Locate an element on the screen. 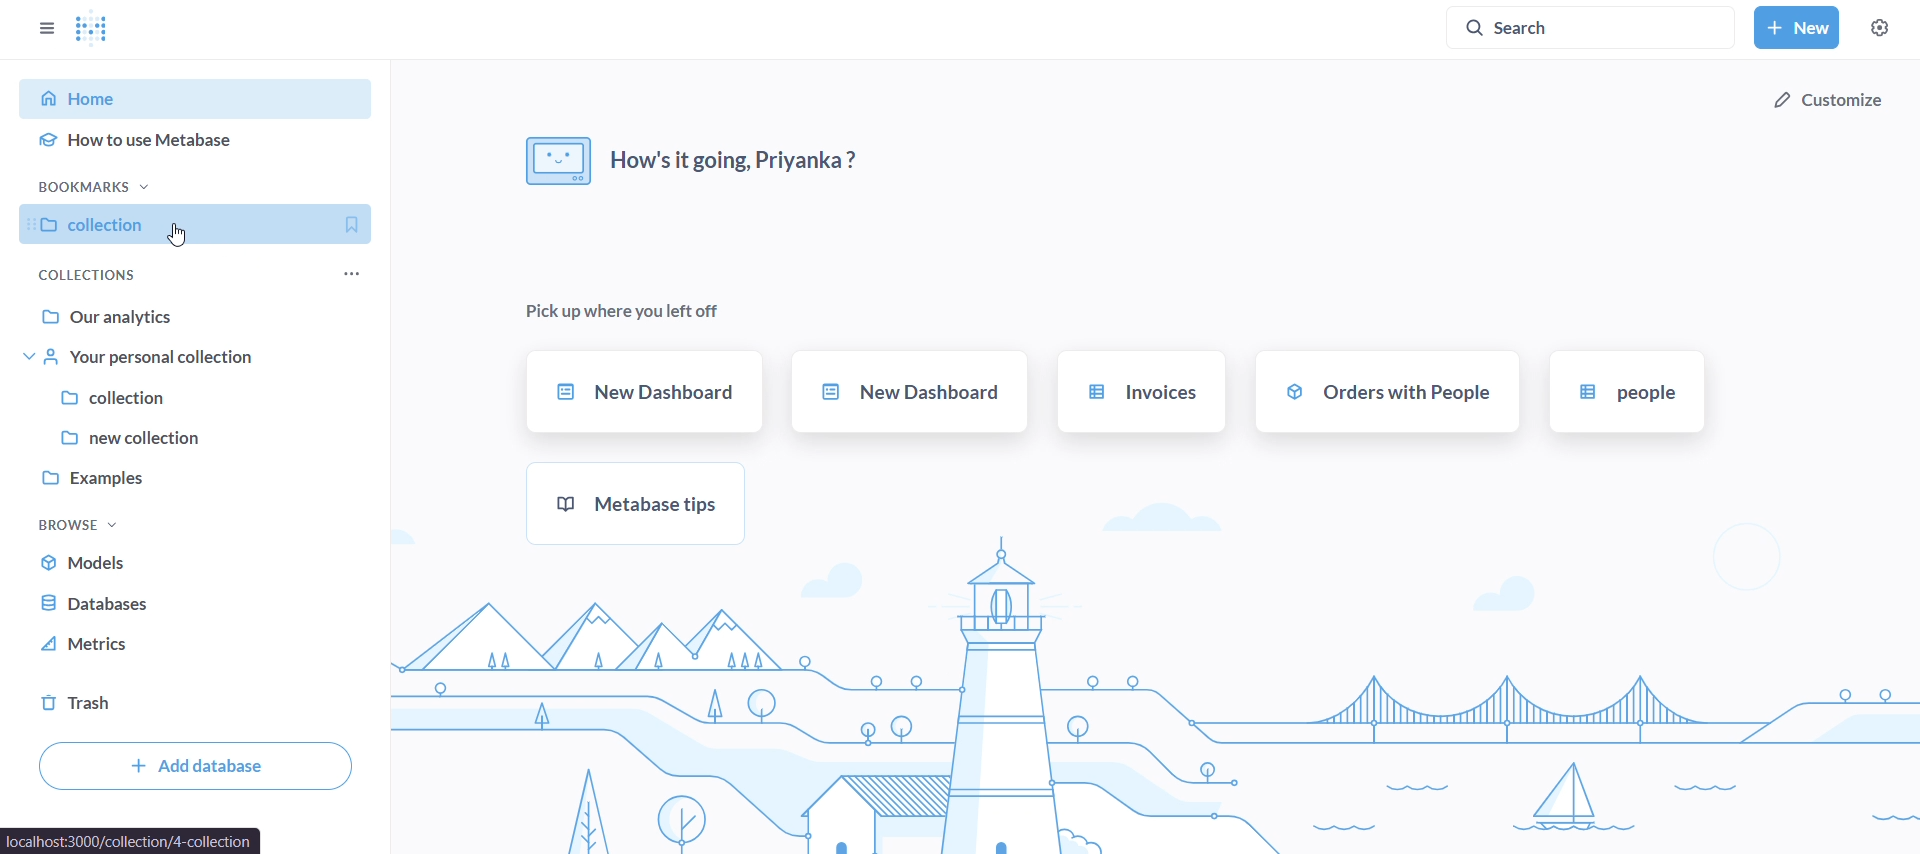  cursor is located at coordinates (182, 238).